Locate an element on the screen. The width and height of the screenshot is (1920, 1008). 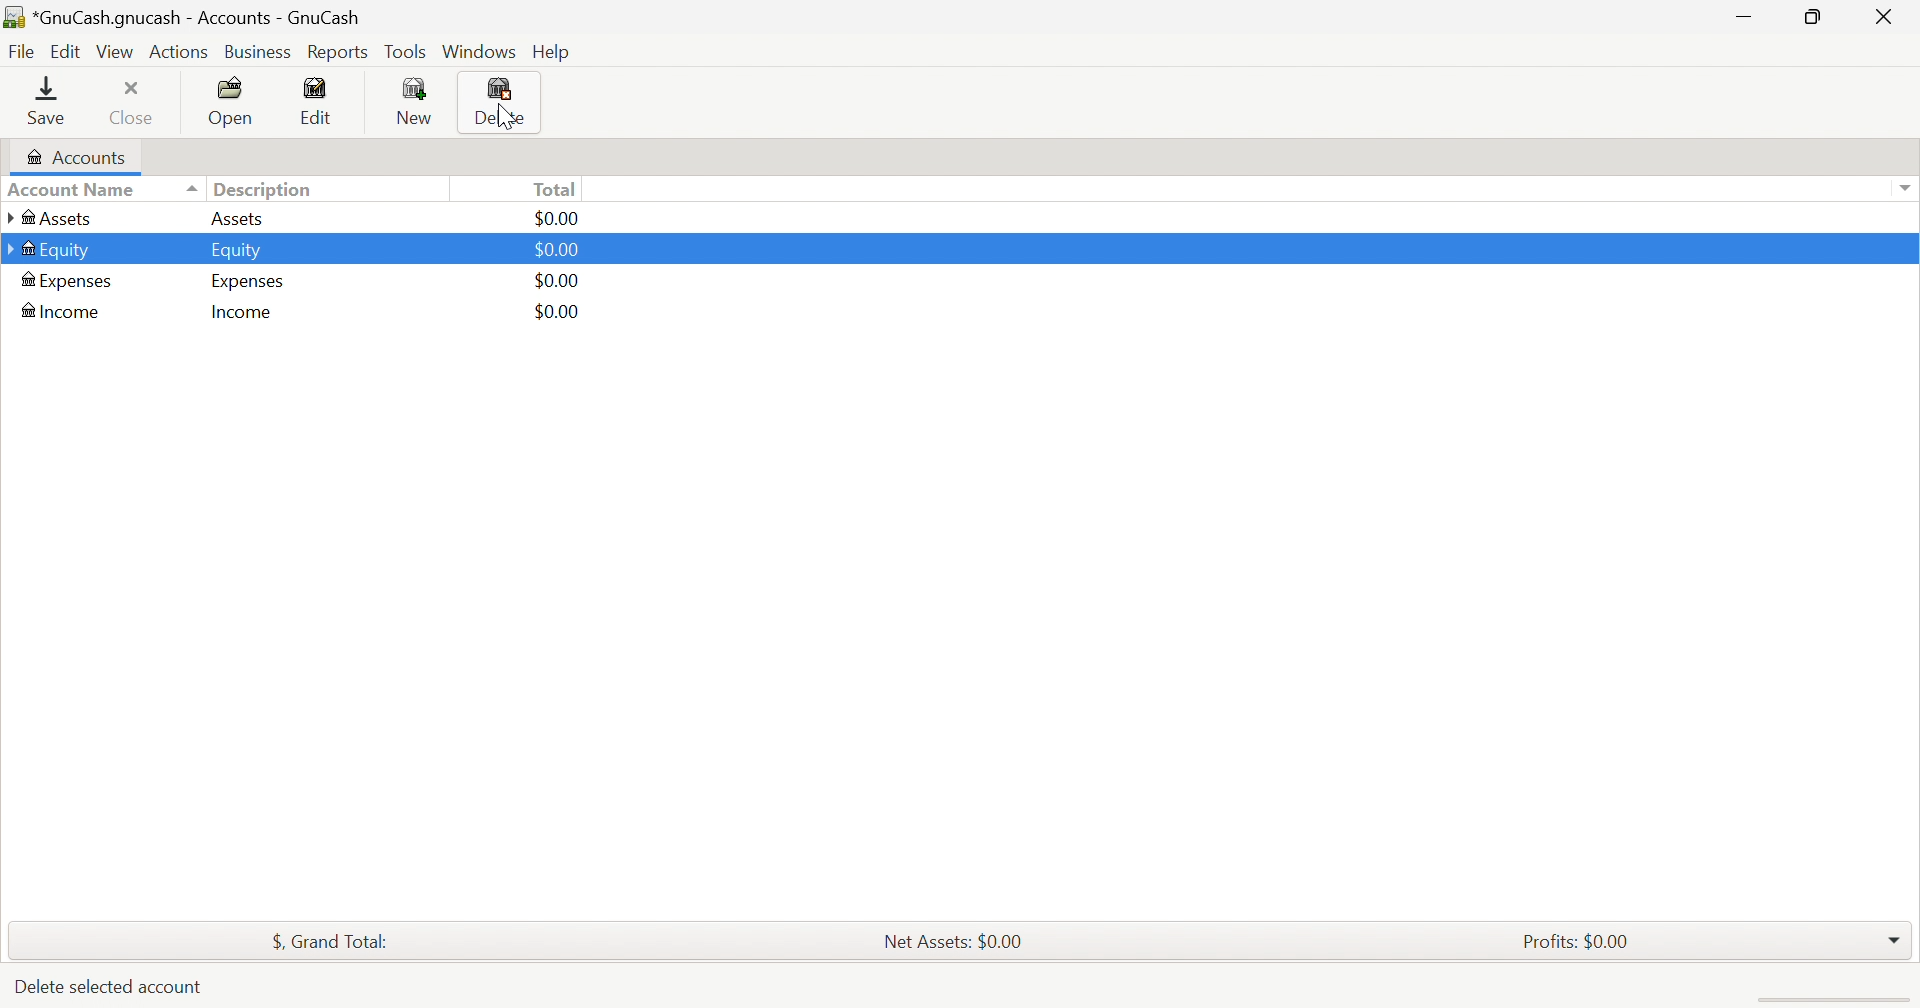
Actions is located at coordinates (178, 53).